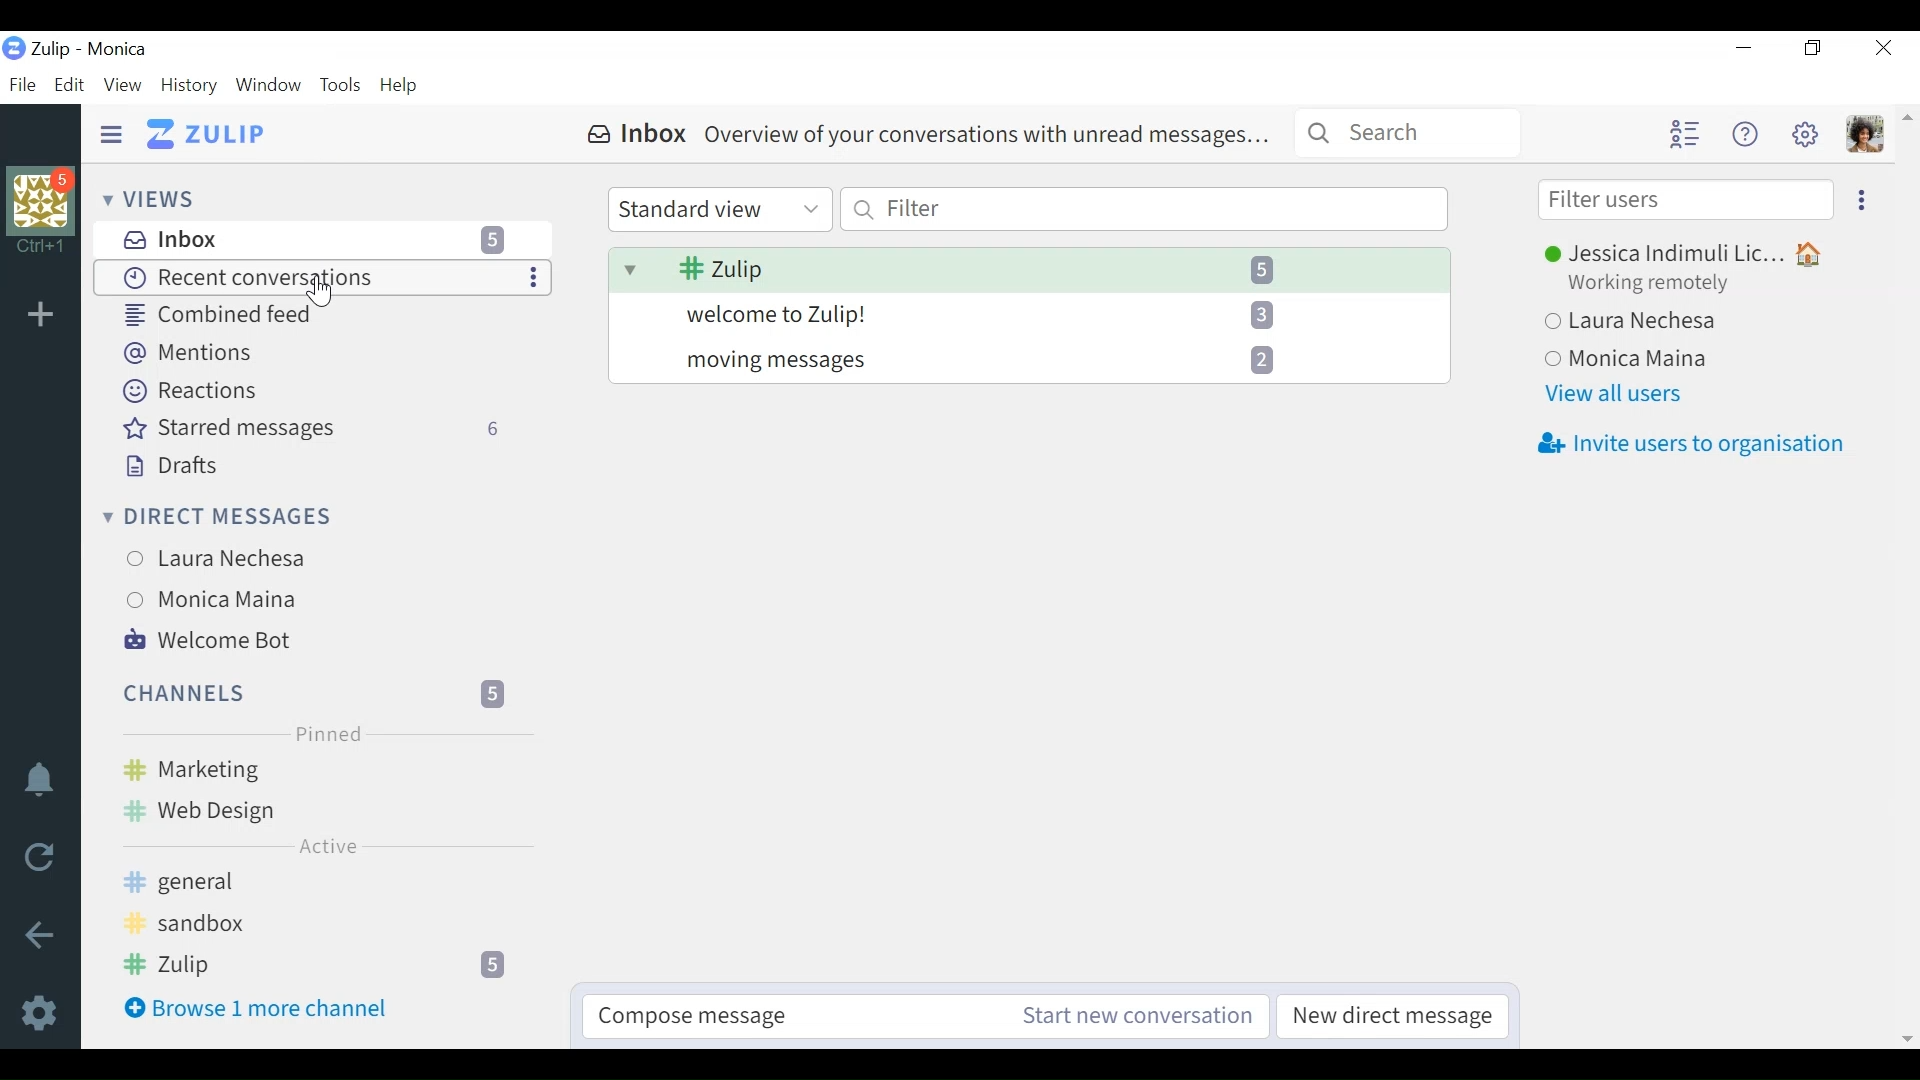  What do you see at coordinates (229, 515) in the screenshot?
I see `Direct Messages` at bounding box center [229, 515].